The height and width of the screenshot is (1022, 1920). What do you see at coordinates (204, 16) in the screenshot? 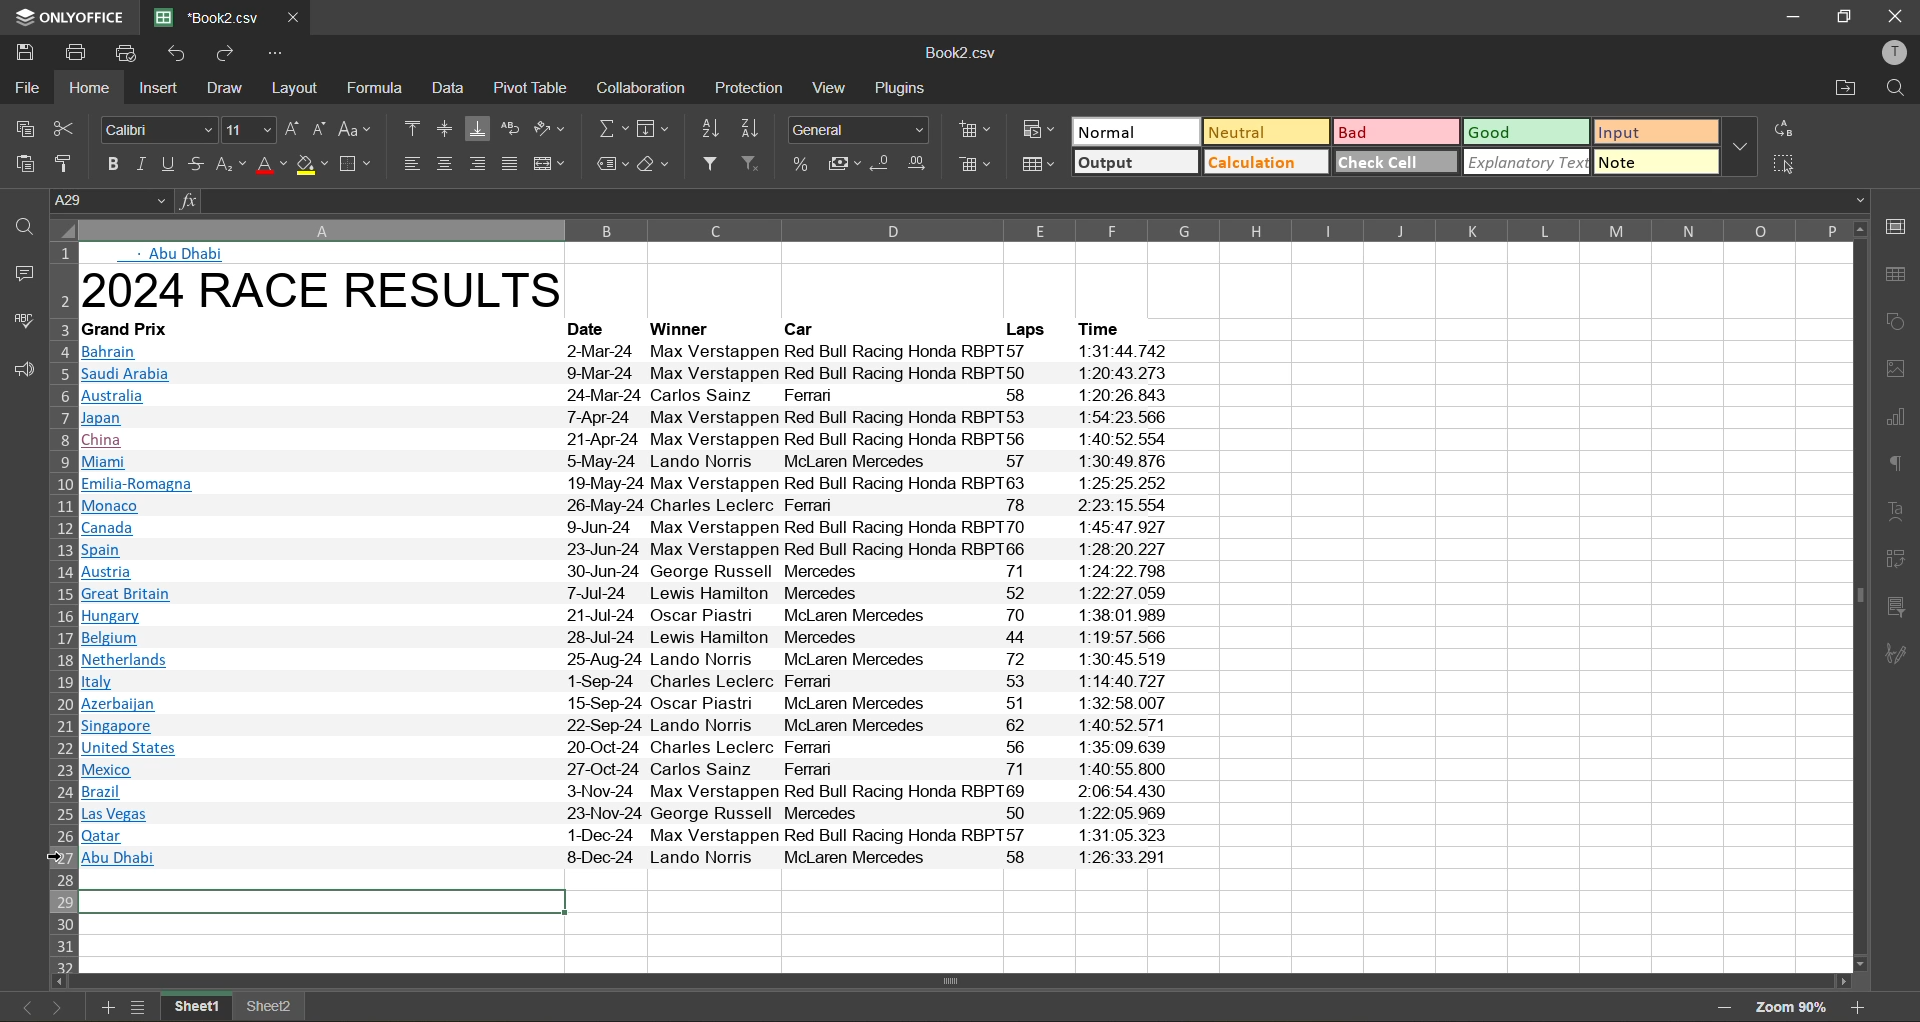
I see `filename` at bounding box center [204, 16].